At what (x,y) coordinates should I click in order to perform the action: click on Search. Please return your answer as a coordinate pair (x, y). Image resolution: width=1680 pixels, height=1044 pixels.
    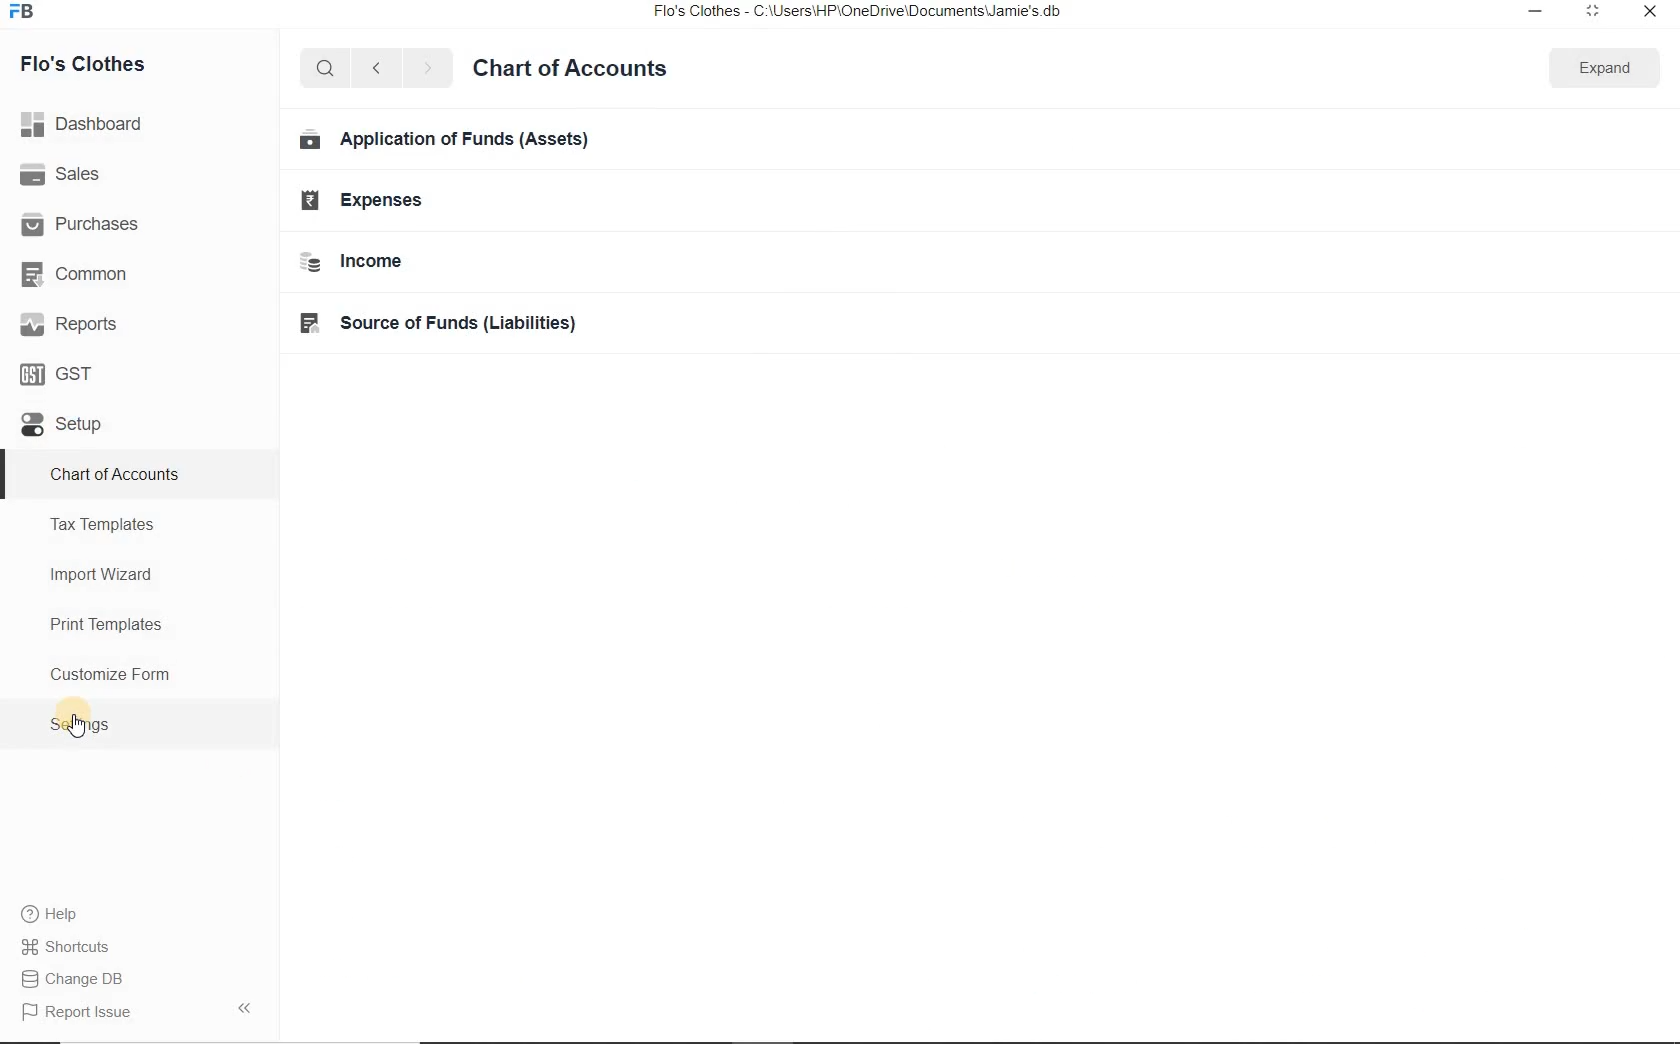
    Looking at the image, I should click on (322, 66).